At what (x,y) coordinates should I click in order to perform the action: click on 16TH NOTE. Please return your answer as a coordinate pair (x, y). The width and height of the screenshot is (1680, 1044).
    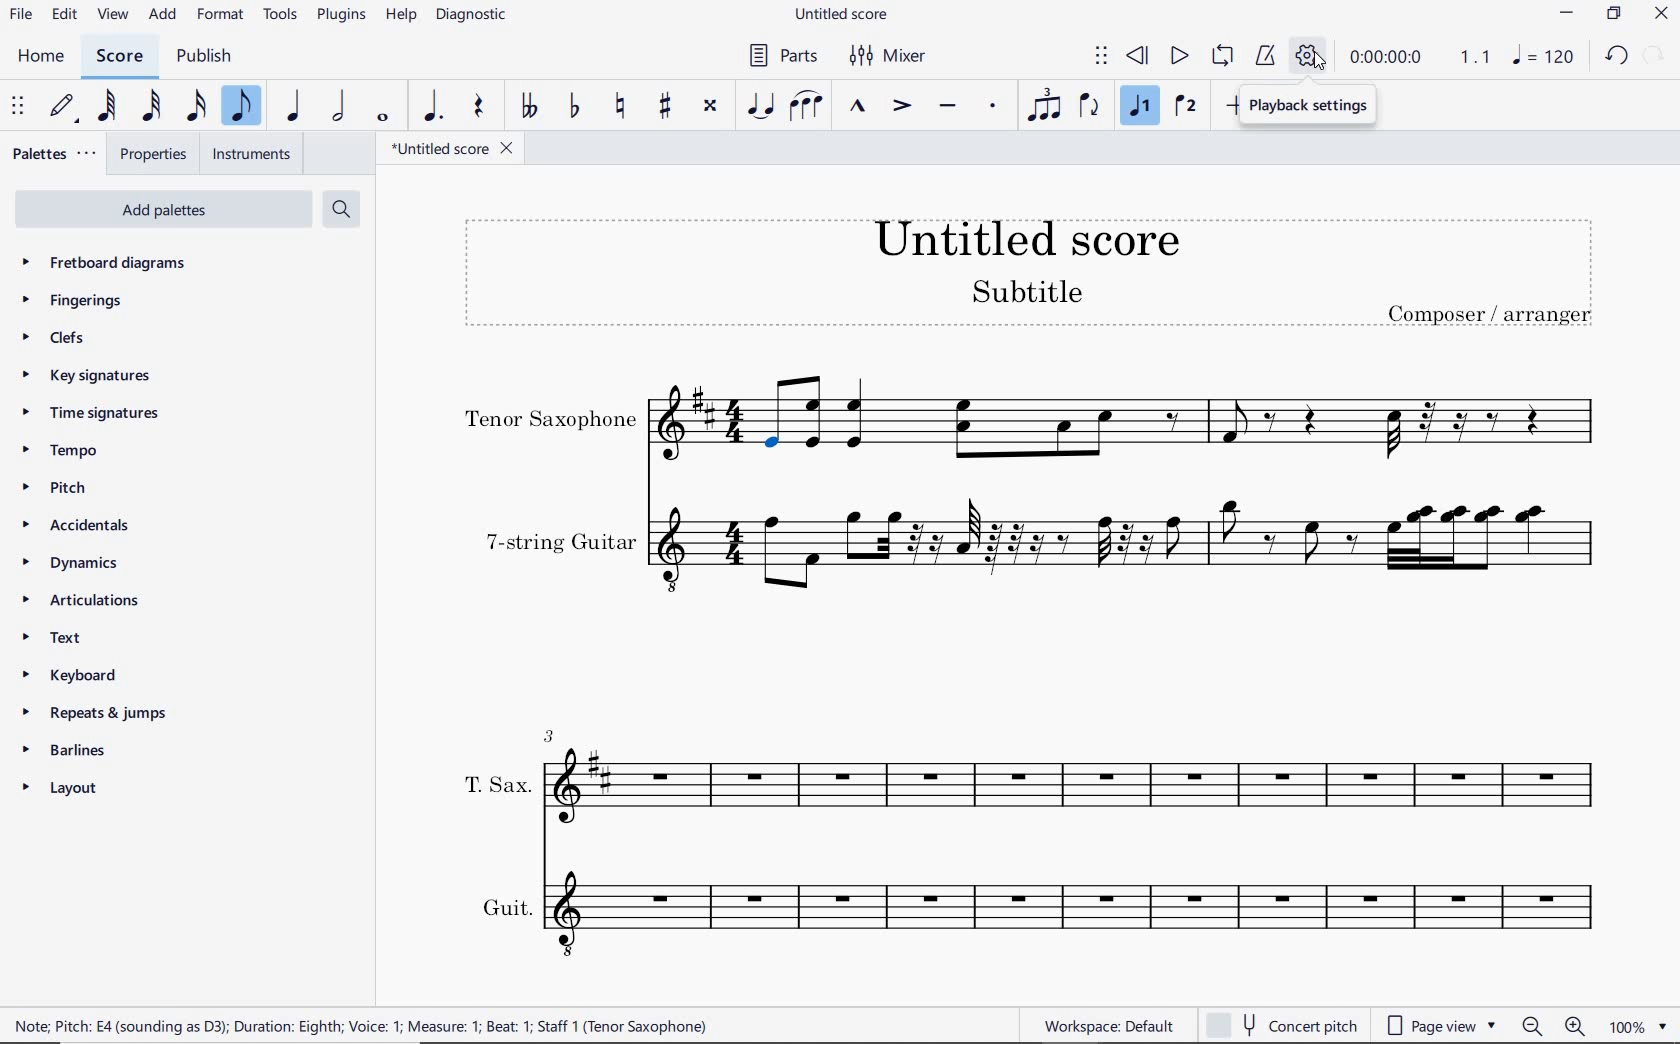
    Looking at the image, I should click on (193, 106).